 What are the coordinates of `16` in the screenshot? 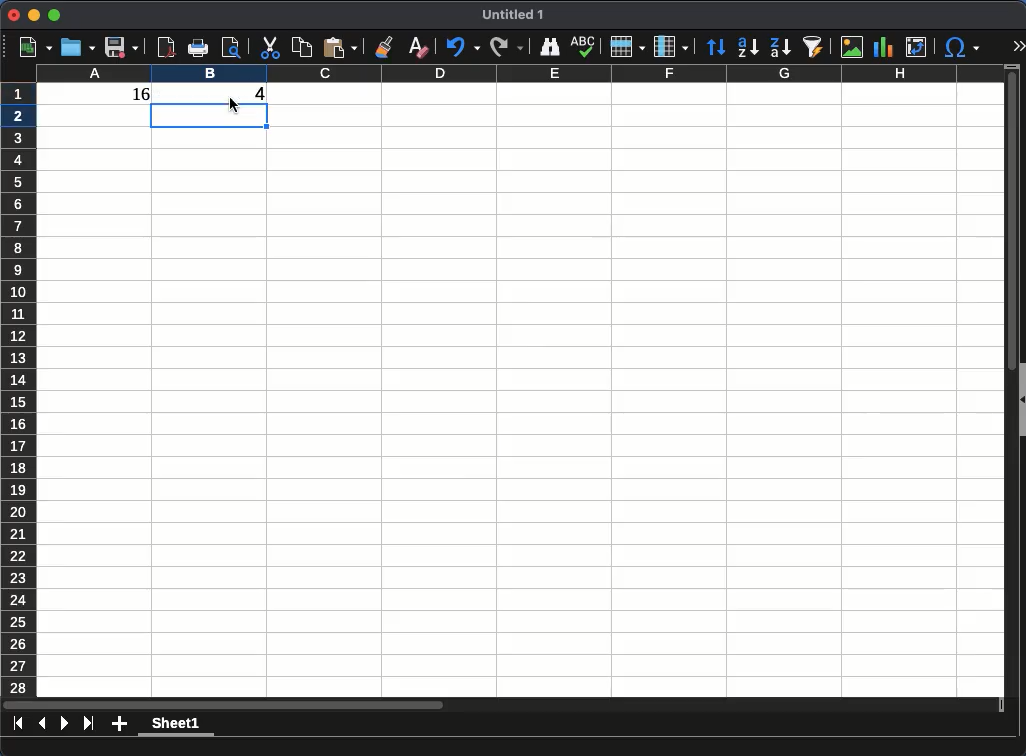 It's located at (133, 97).